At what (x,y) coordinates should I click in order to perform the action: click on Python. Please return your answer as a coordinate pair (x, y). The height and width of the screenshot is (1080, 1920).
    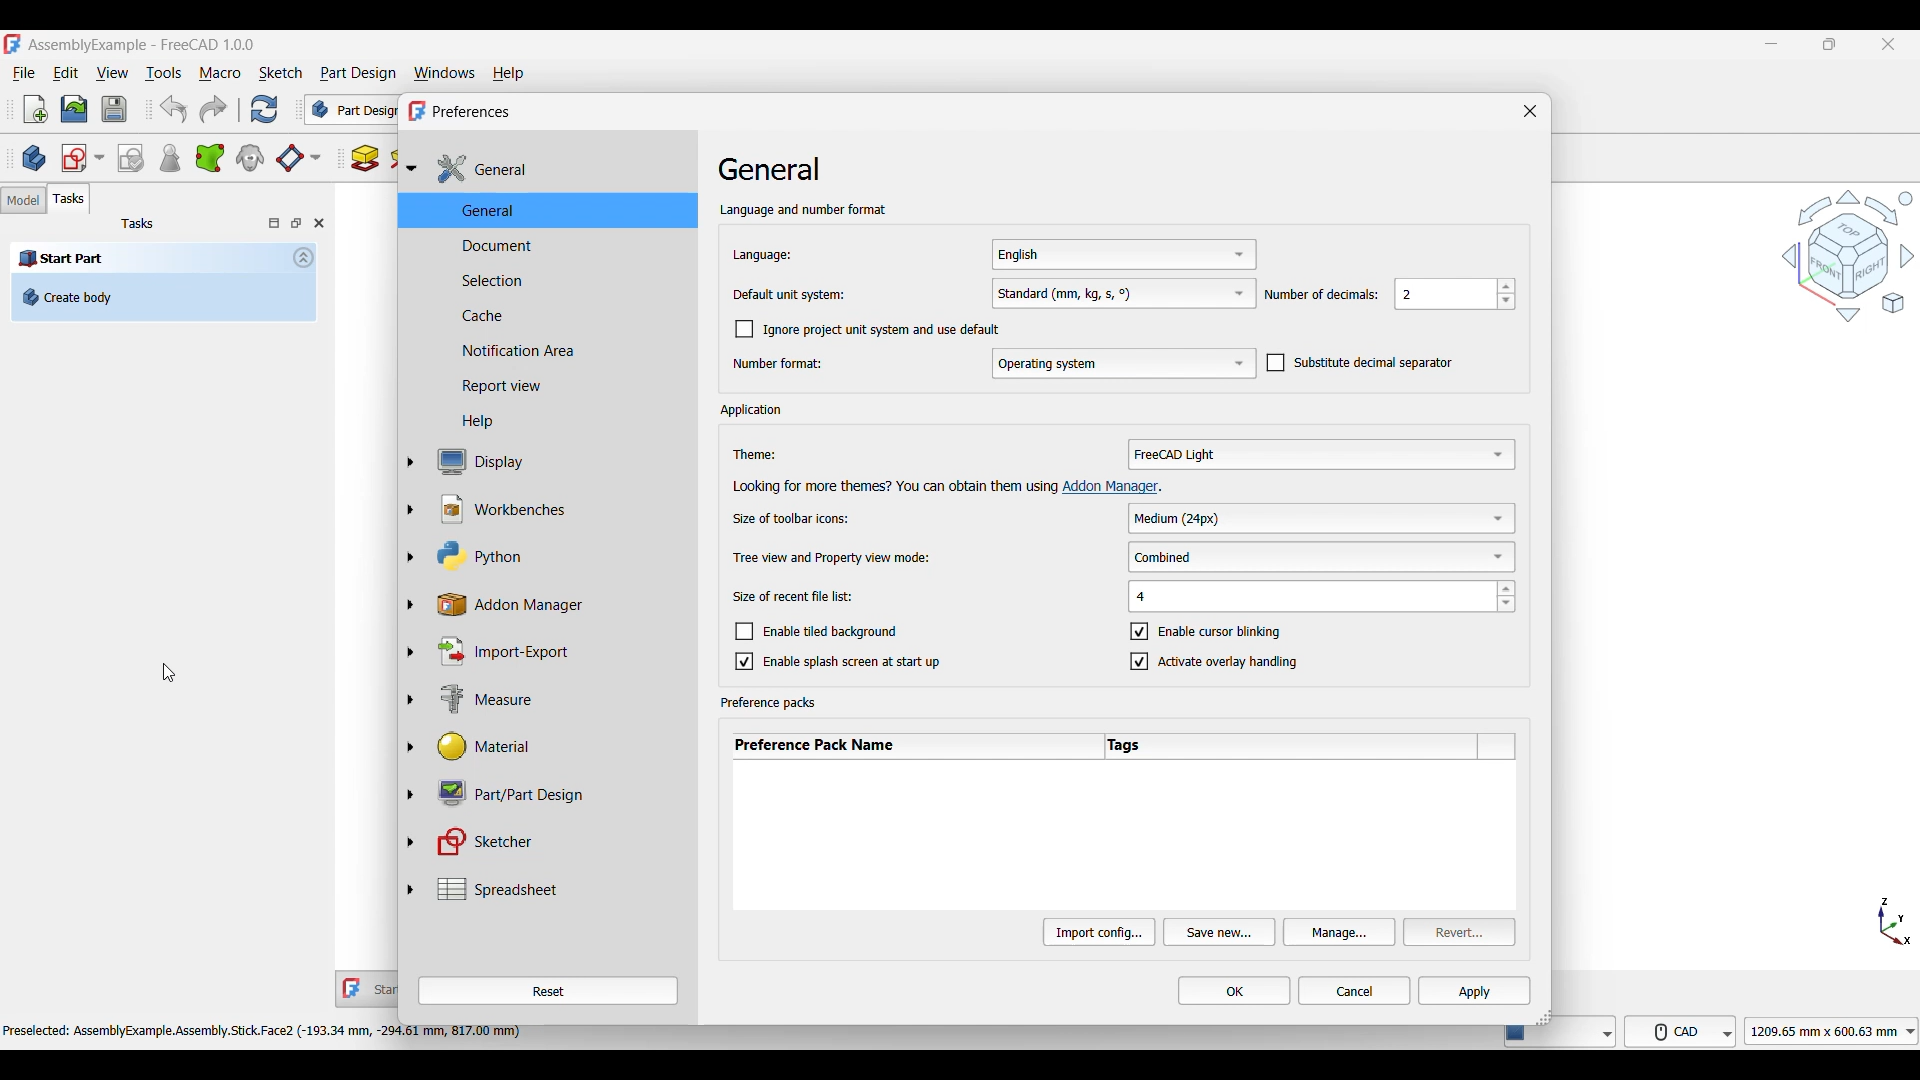
    Looking at the image, I should click on (556, 556).